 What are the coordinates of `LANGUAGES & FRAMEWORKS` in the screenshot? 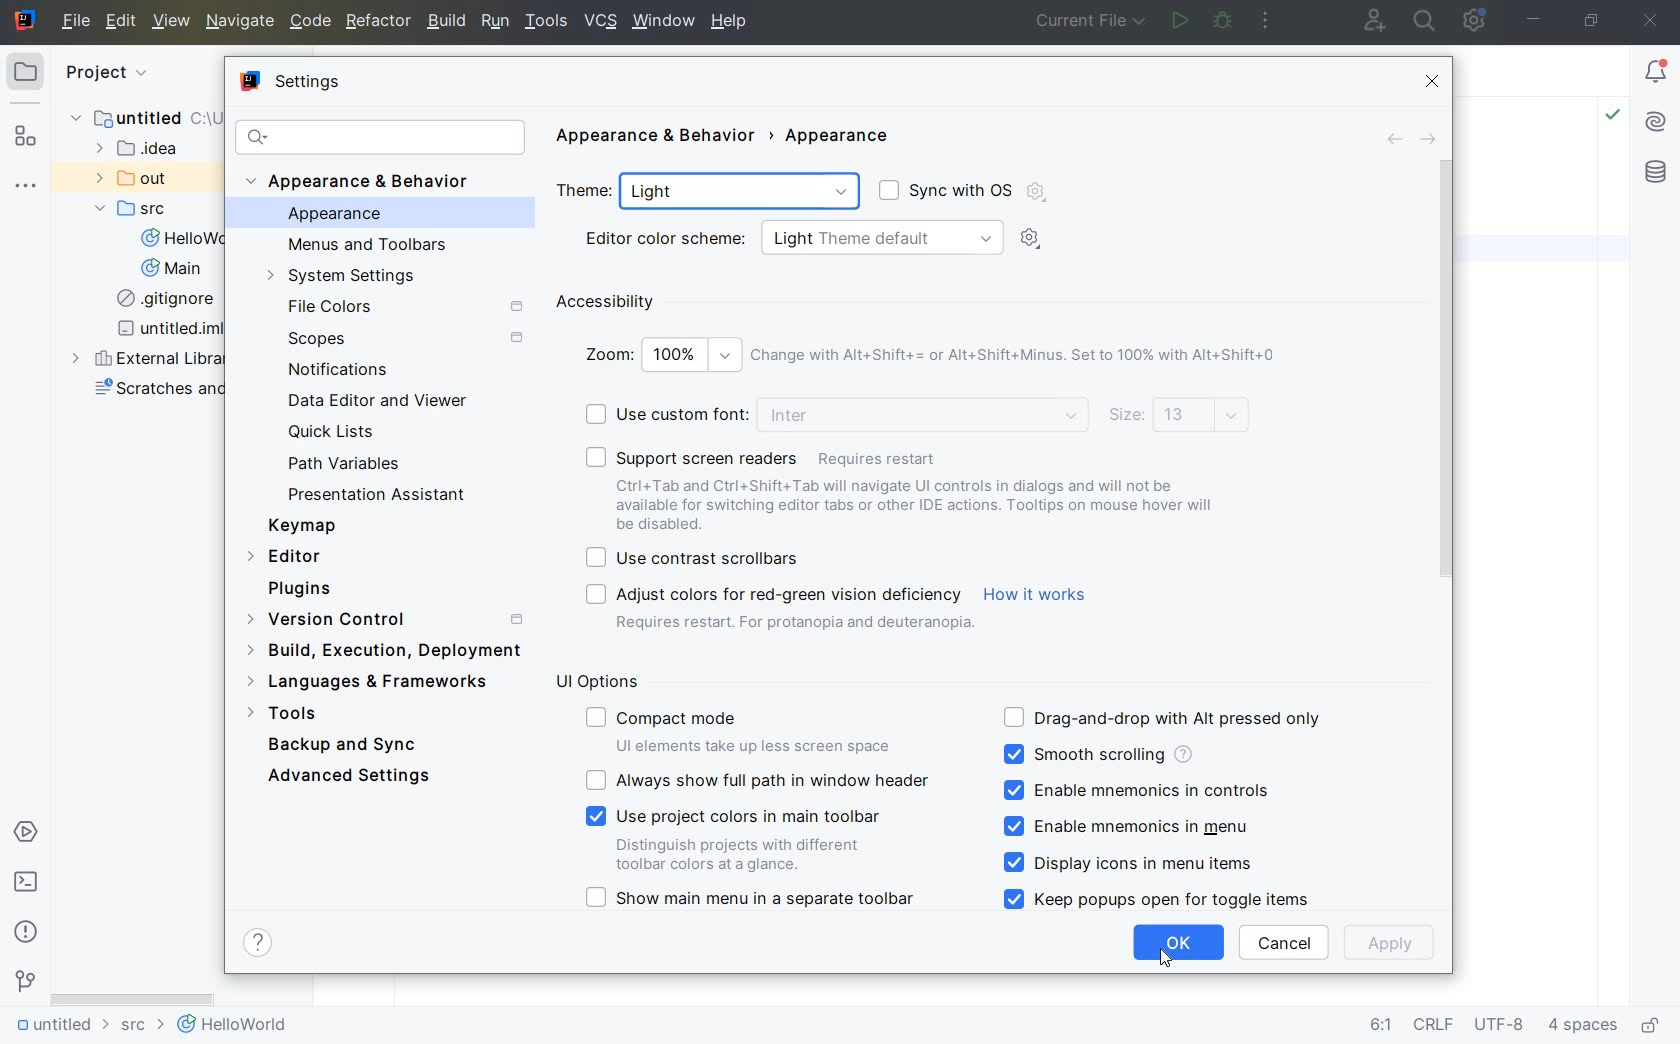 It's located at (378, 683).